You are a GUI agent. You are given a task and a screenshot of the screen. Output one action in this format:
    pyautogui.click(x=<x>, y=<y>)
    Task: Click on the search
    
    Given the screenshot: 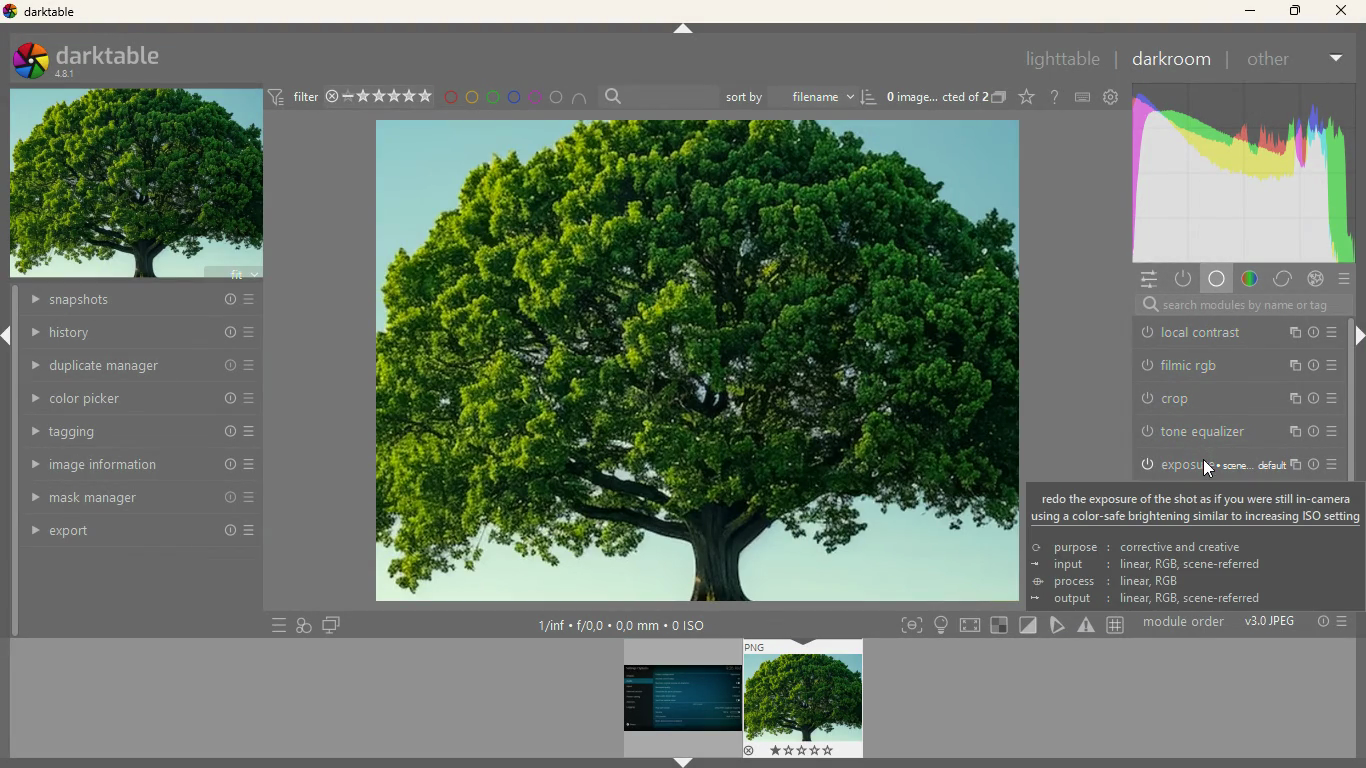 What is the action you would take?
    pyautogui.click(x=658, y=94)
    